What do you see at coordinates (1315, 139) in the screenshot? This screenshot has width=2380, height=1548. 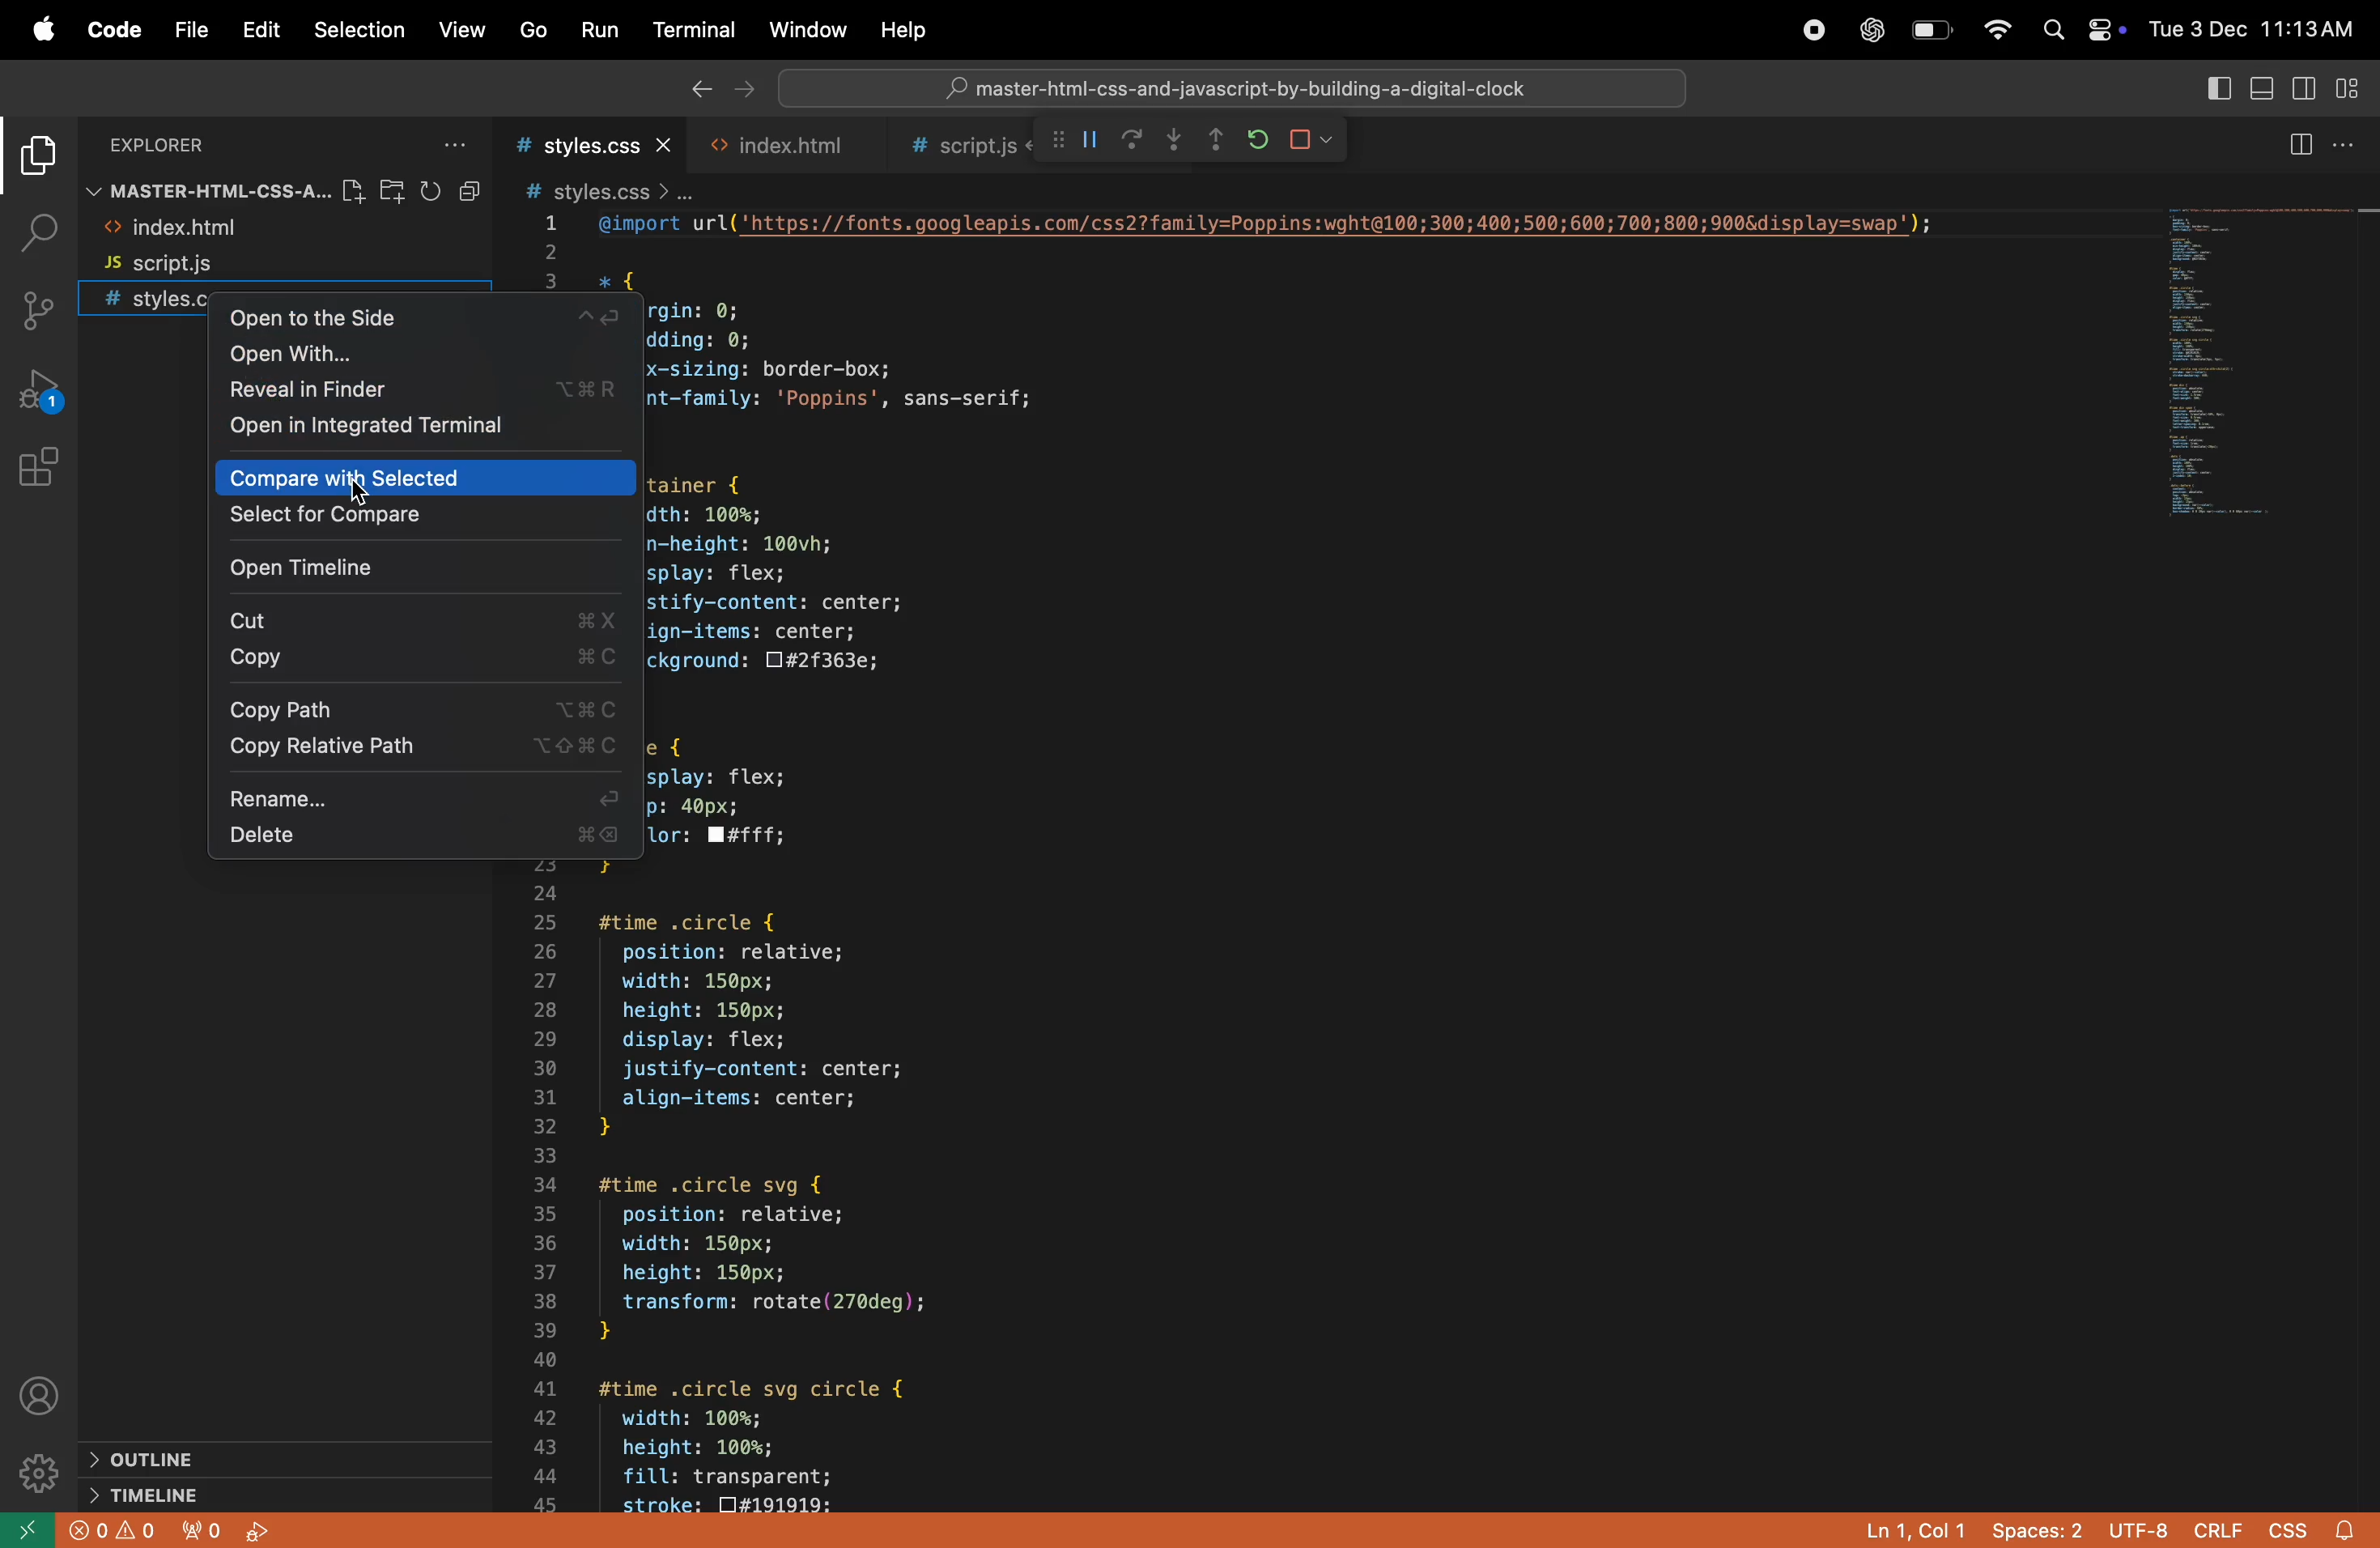 I see `stop` at bounding box center [1315, 139].